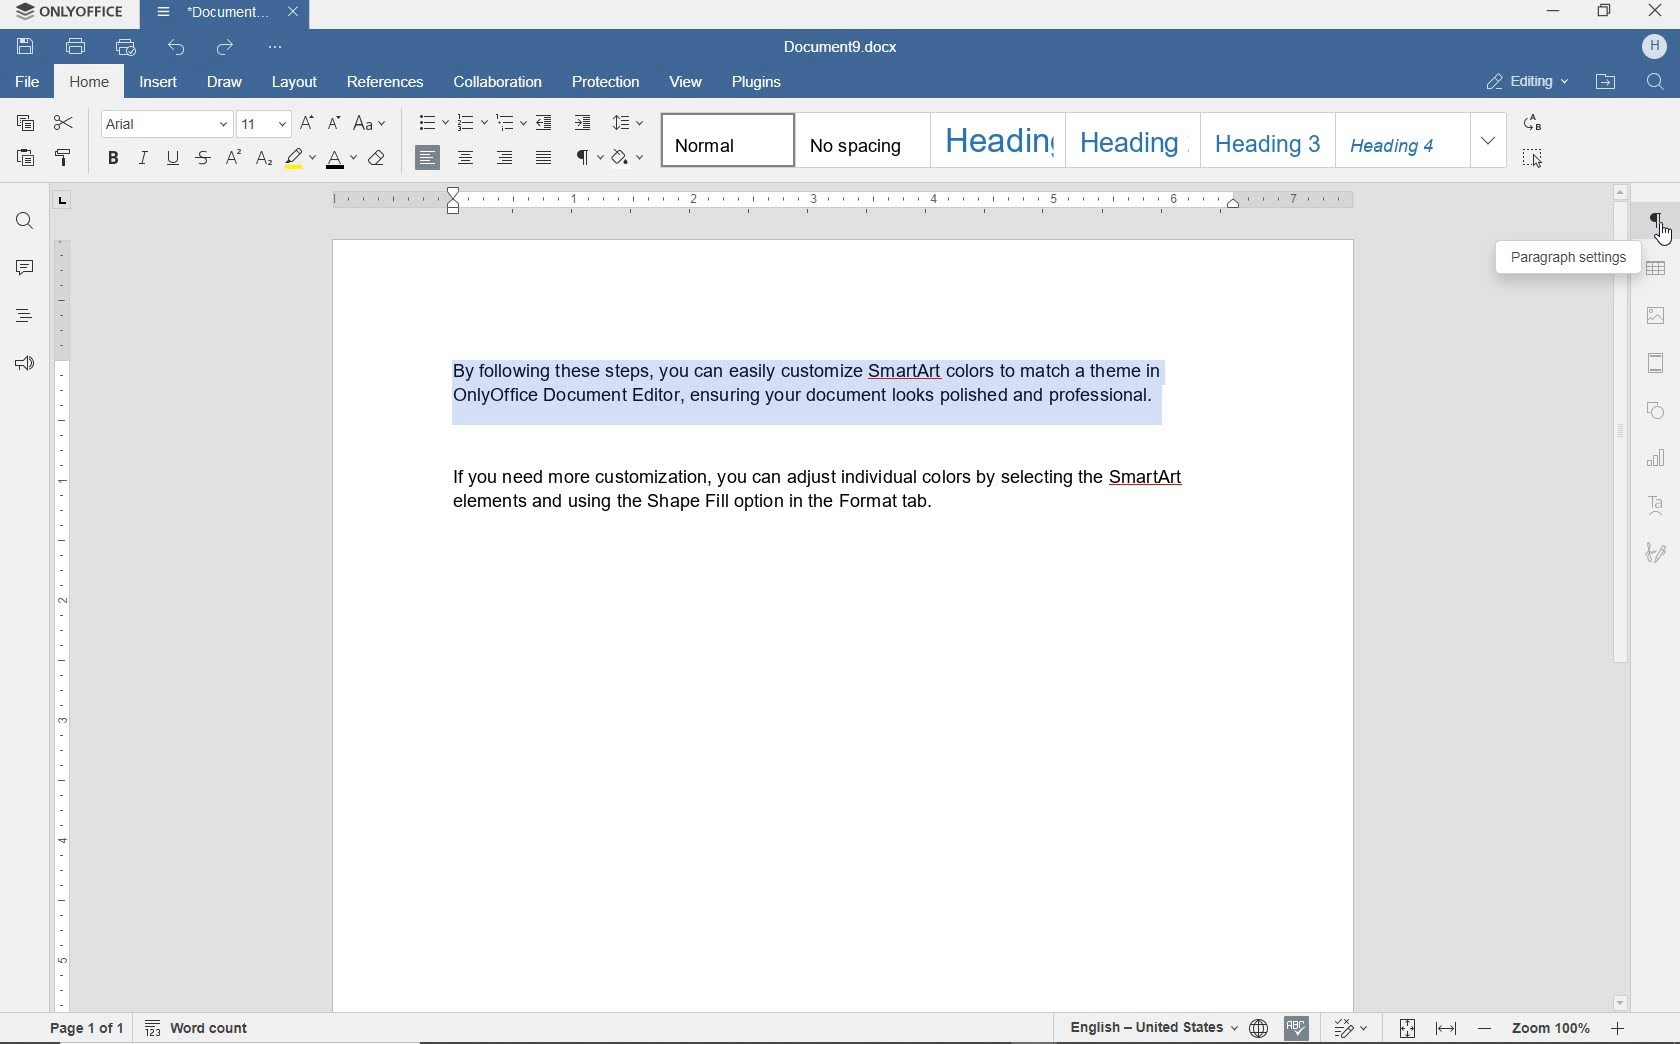 Image resolution: width=1680 pixels, height=1044 pixels. What do you see at coordinates (1409, 1025) in the screenshot?
I see `fit to page` at bounding box center [1409, 1025].